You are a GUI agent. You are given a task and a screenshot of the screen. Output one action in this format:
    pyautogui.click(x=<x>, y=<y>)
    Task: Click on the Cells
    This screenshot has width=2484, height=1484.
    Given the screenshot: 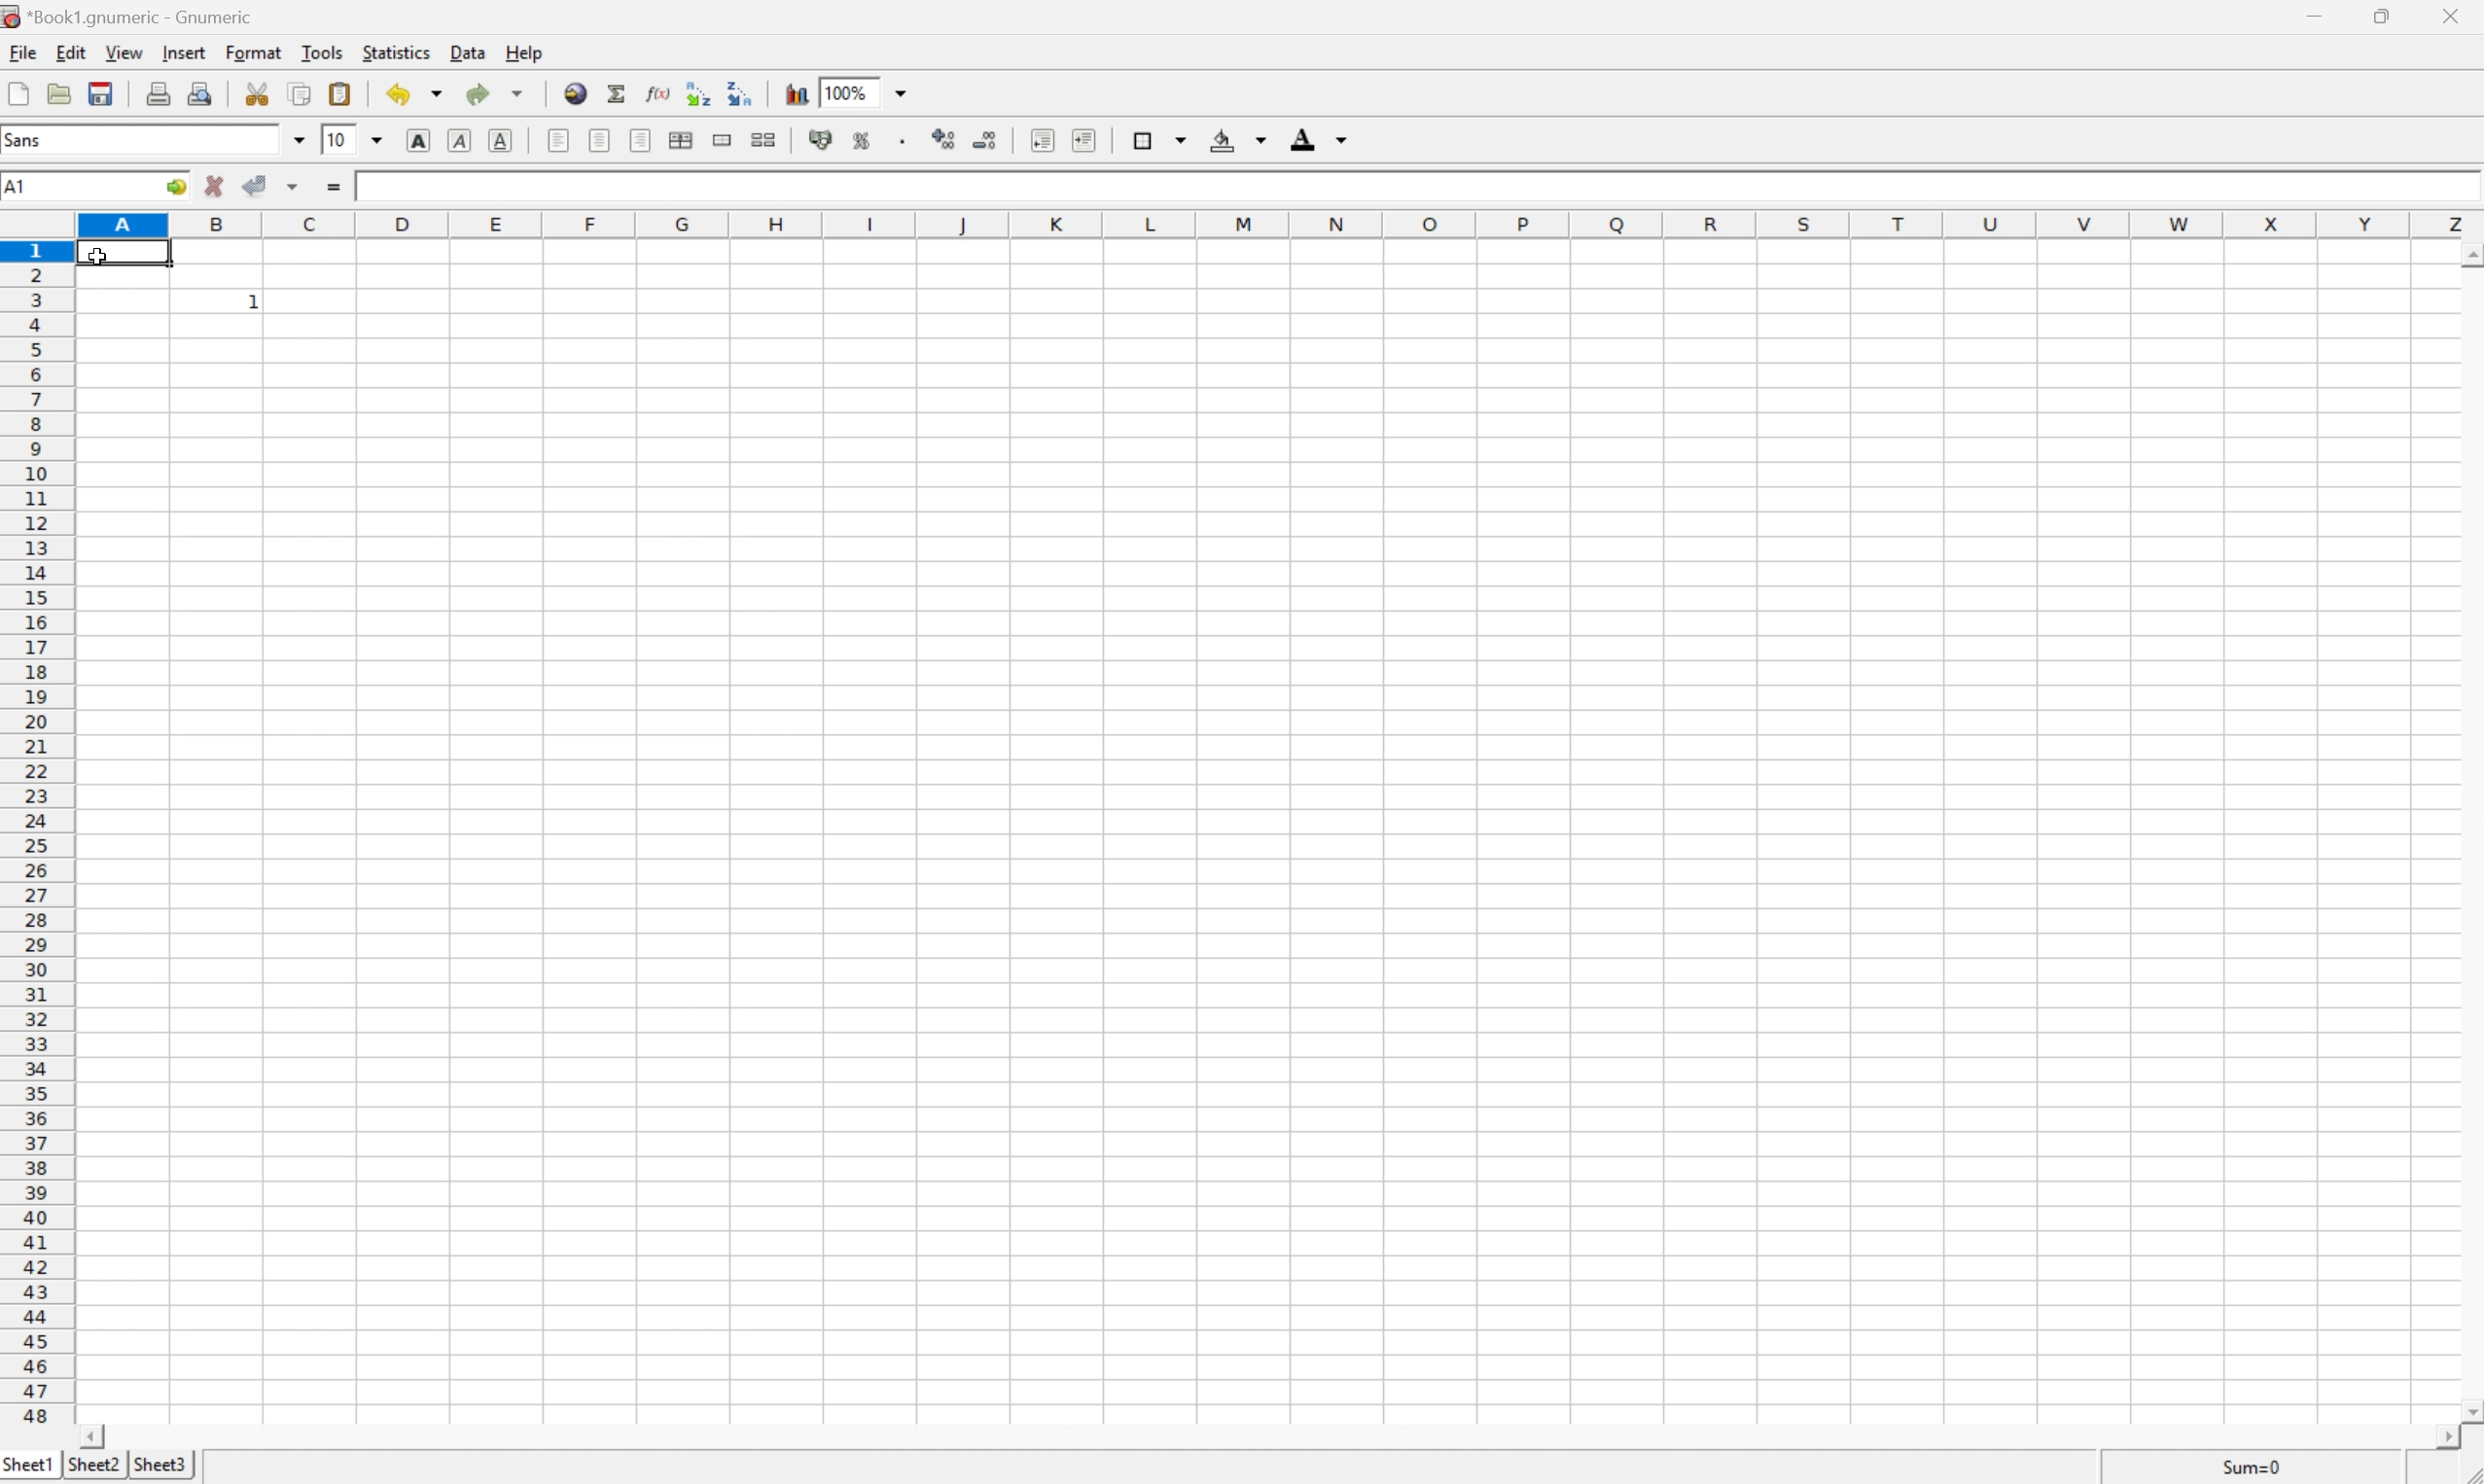 What is the action you would take?
    pyautogui.click(x=1273, y=870)
    